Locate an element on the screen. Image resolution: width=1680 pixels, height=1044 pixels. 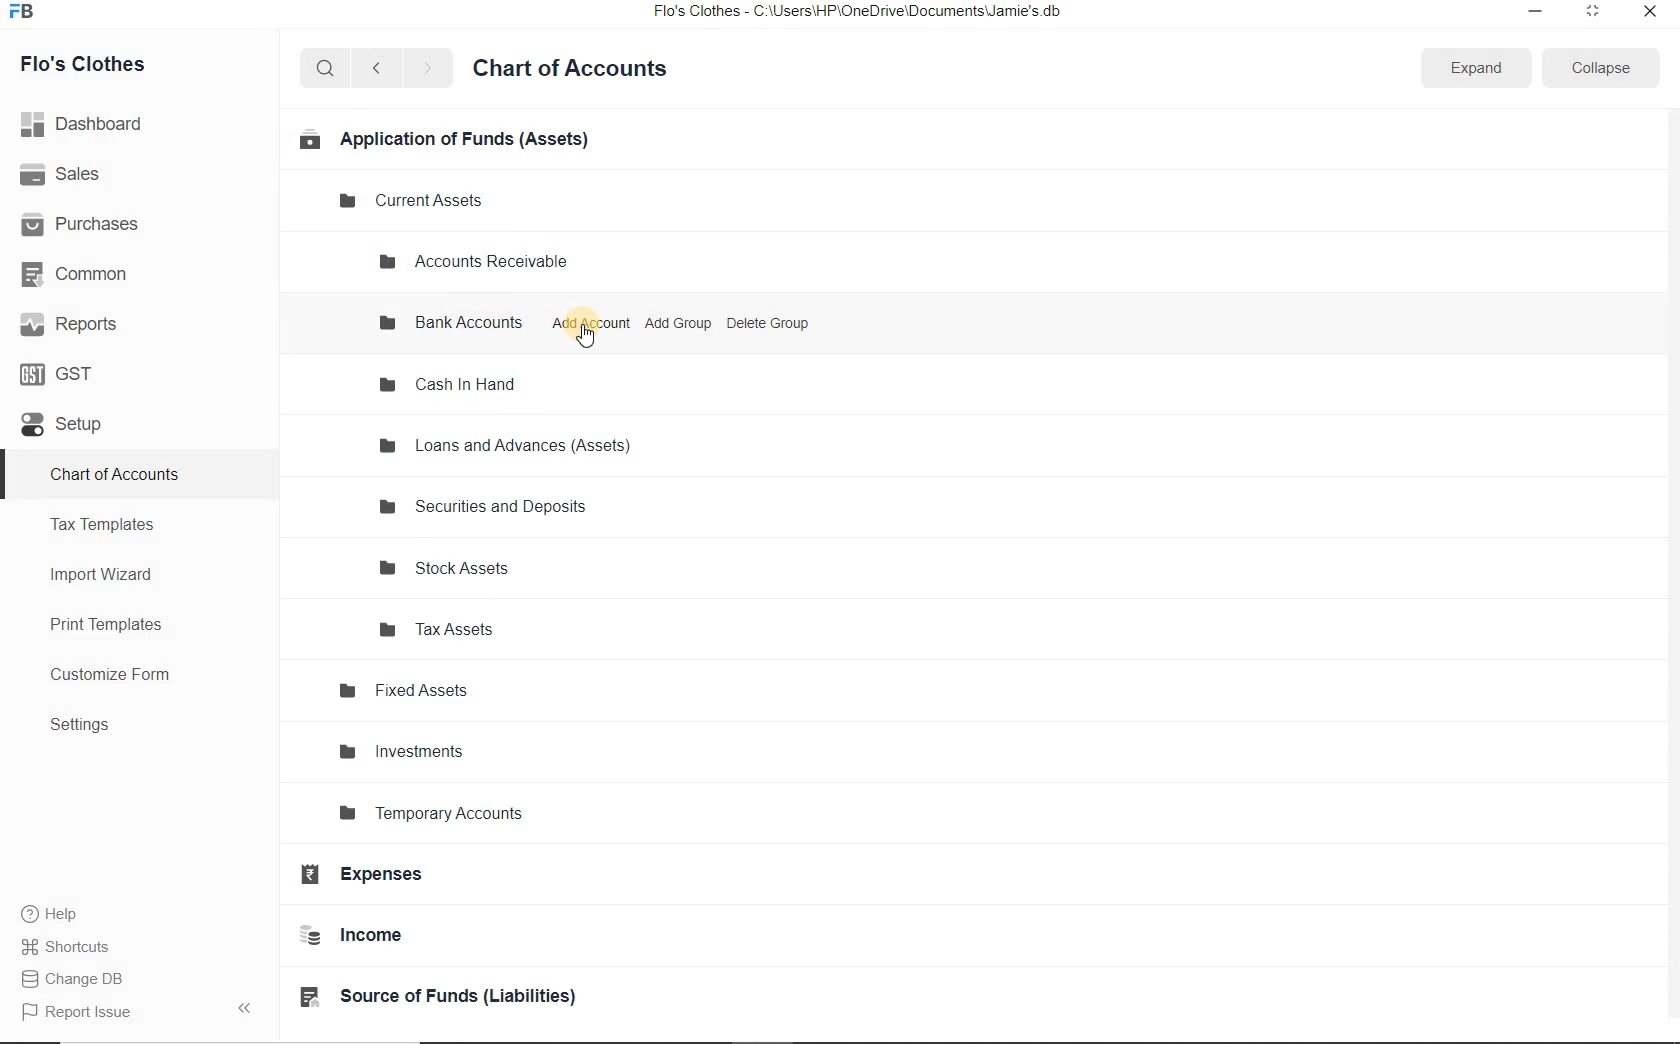
Delete Group is located at coordinates (769, 323).